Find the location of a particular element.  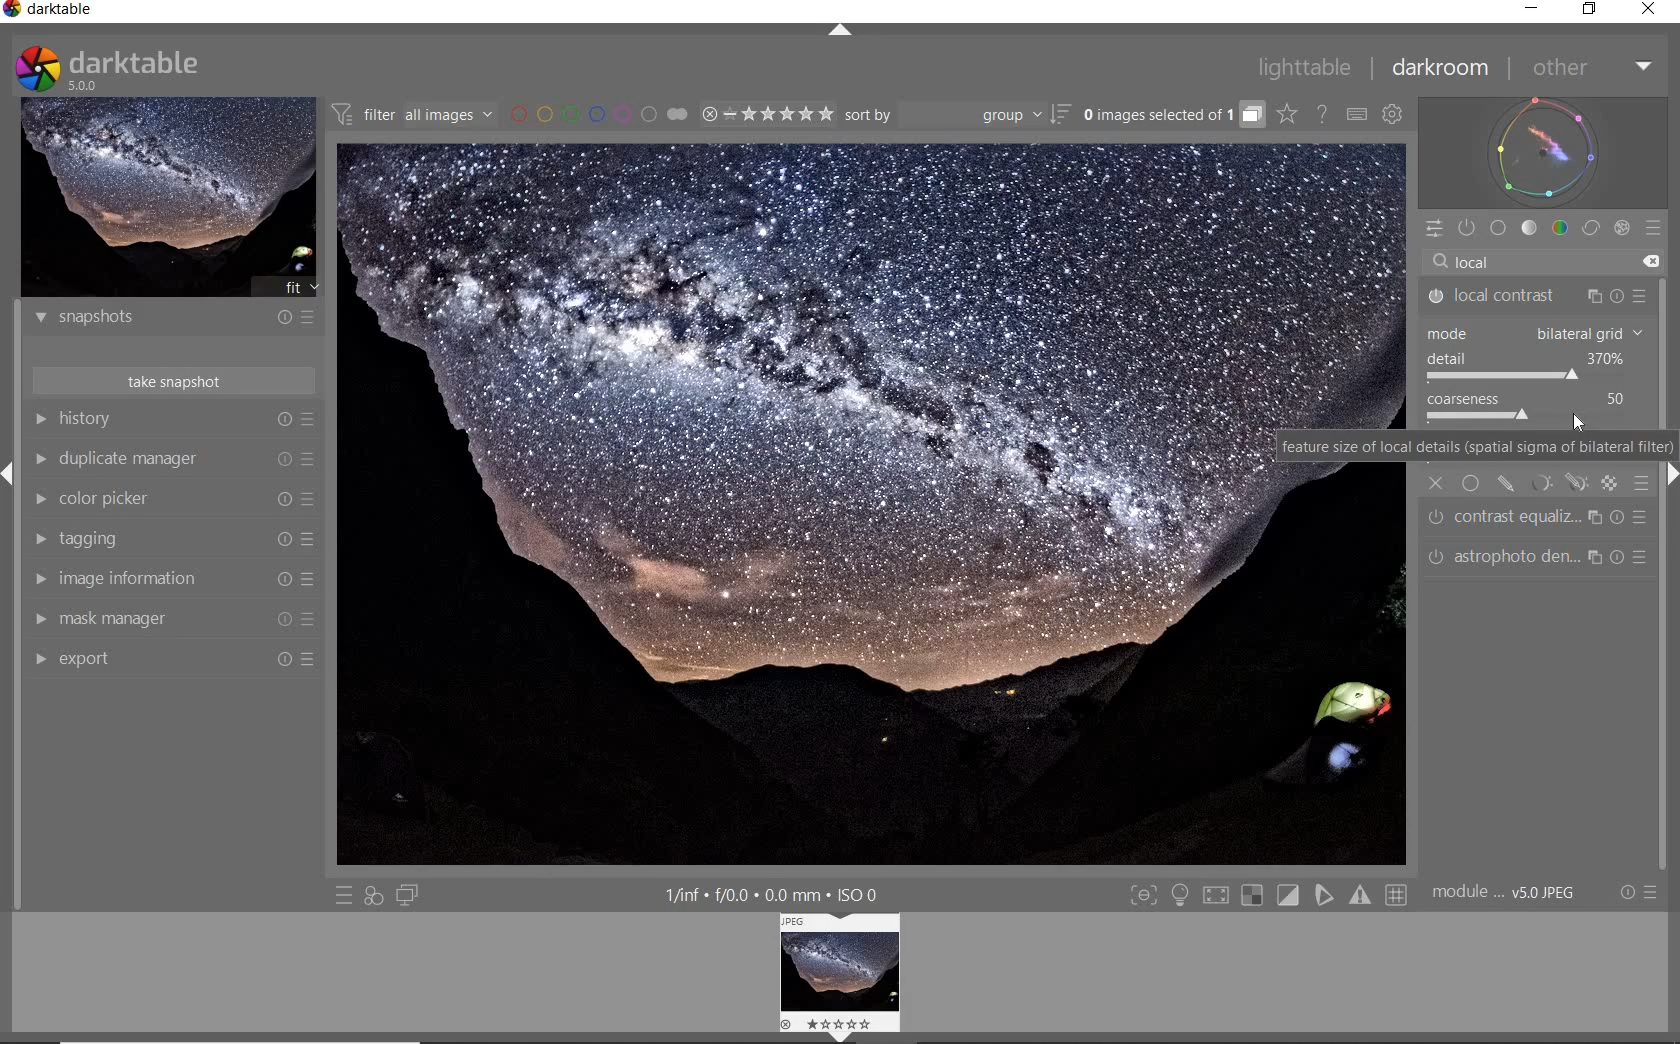

FILTER BY IMAGE COLOR LABEL is located at coordinates (598, 114).